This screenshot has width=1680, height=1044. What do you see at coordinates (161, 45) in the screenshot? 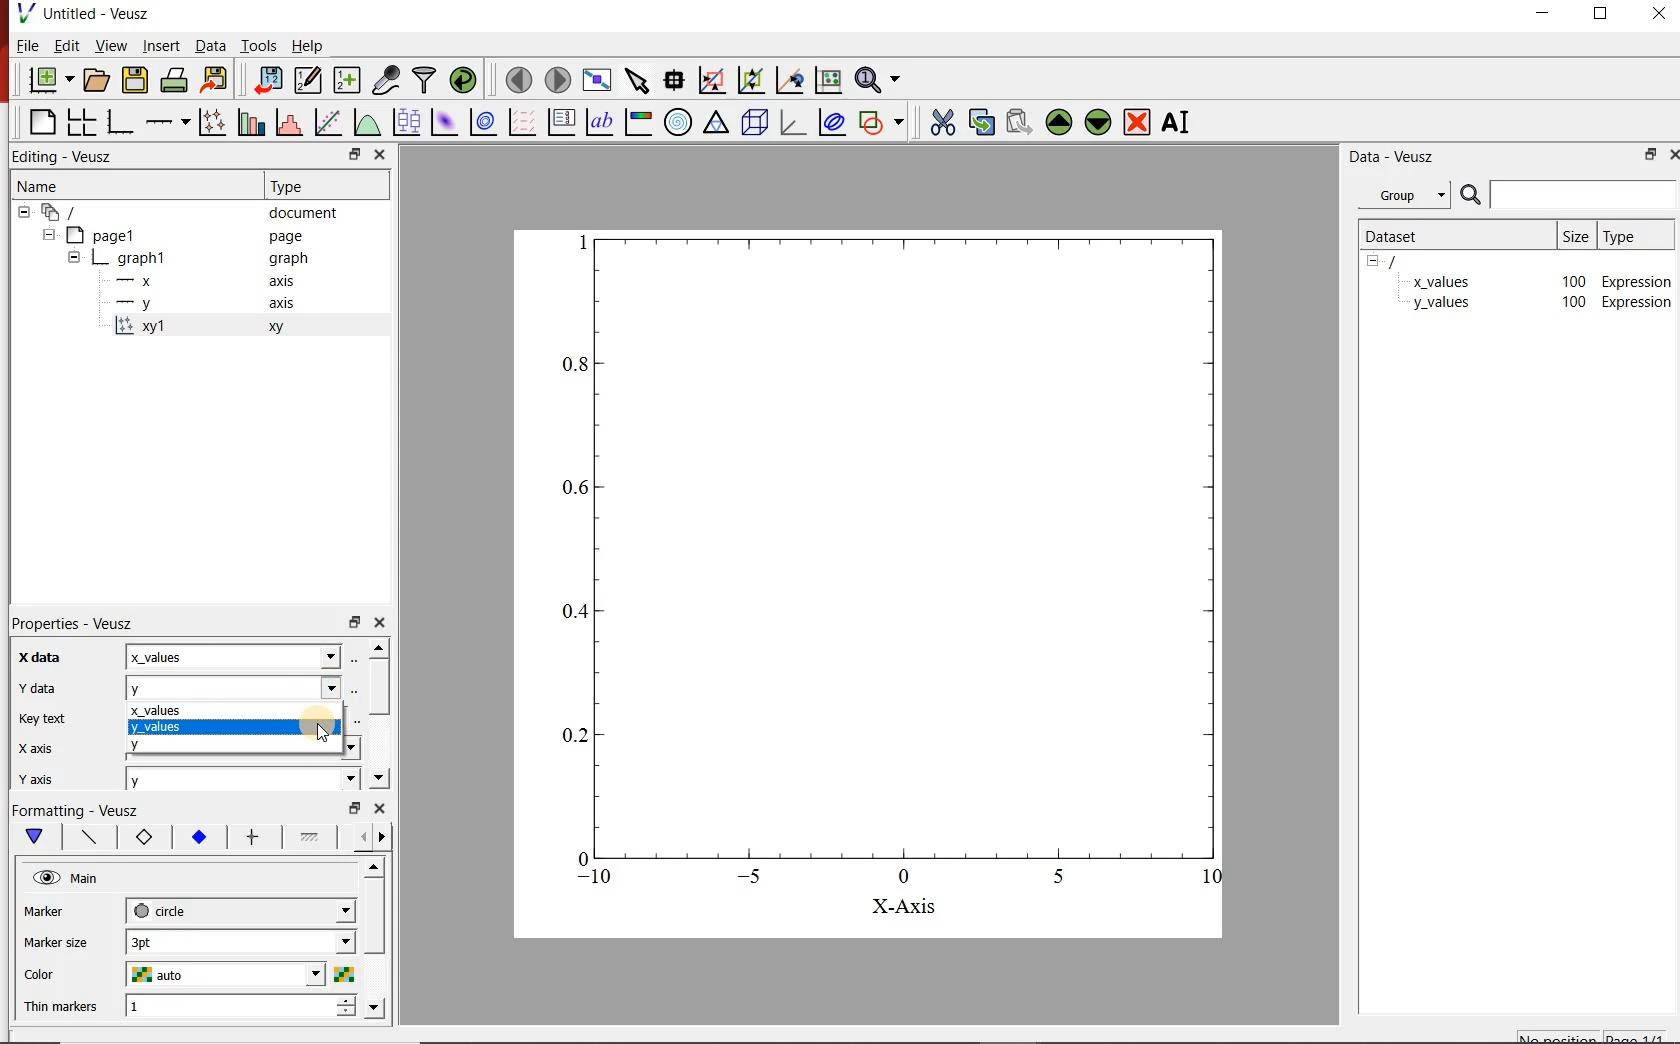
I see `insert` at bounding box center [161, 45].